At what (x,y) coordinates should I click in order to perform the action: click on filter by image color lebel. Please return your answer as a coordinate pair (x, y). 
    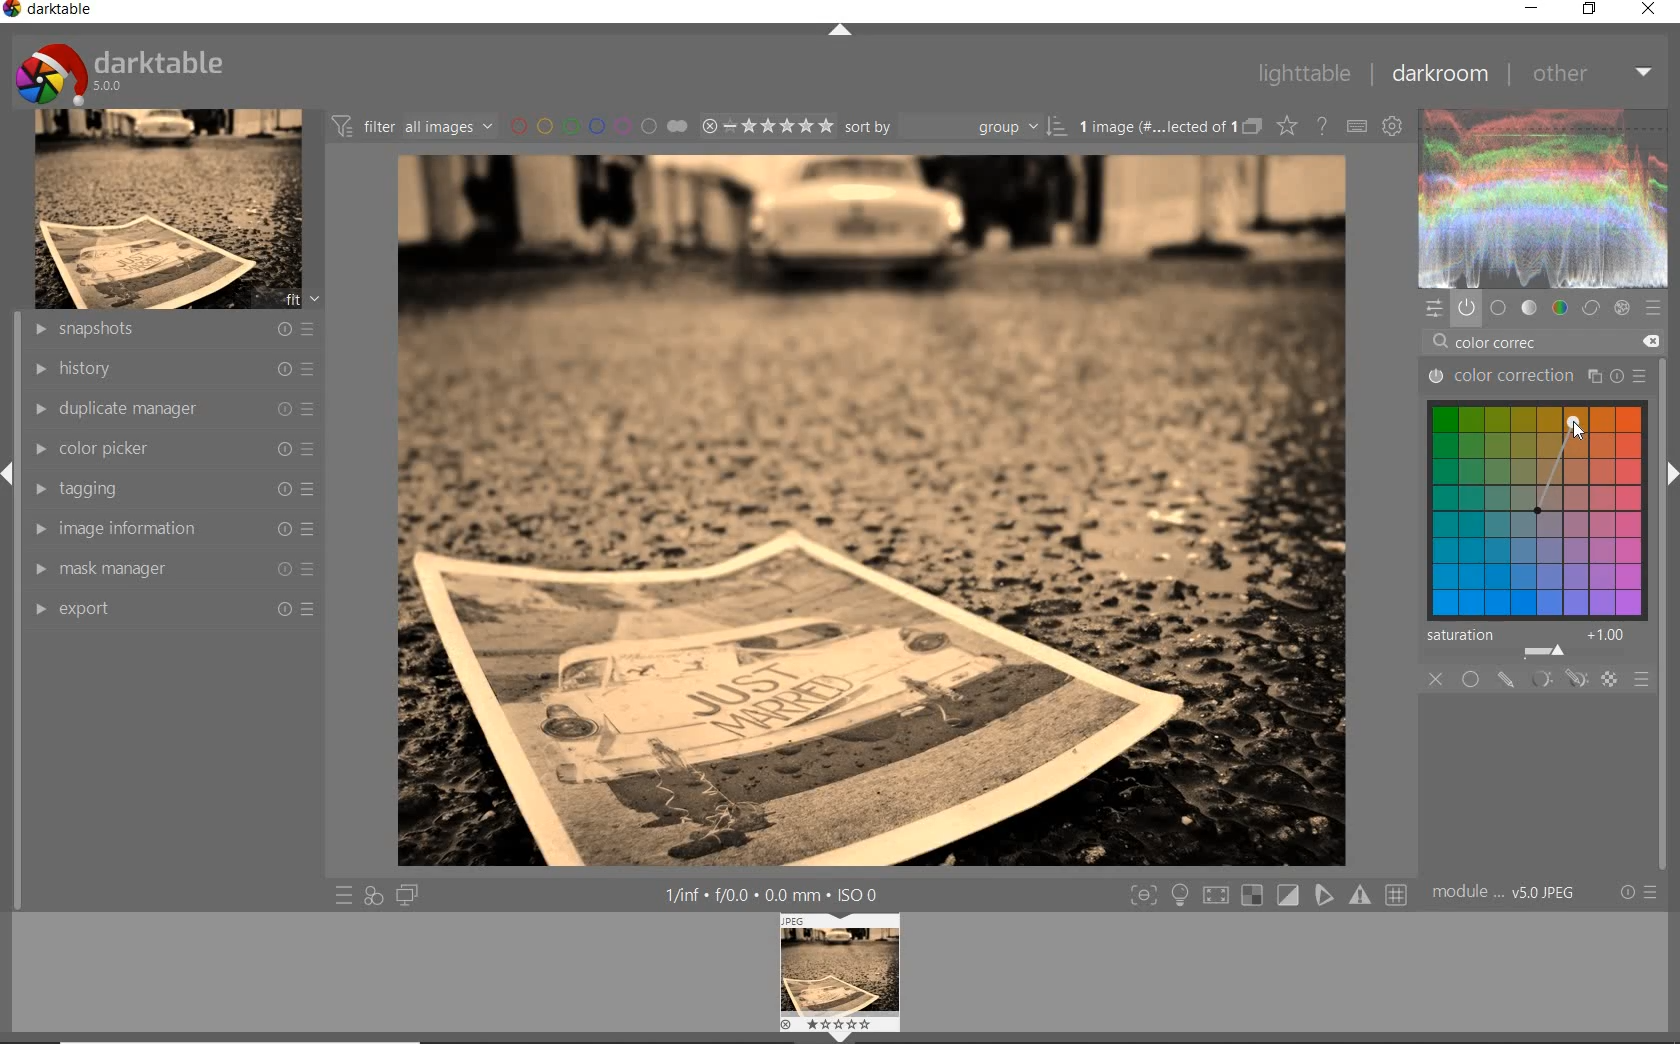
    Looking at the image, I should click on (597, 124).